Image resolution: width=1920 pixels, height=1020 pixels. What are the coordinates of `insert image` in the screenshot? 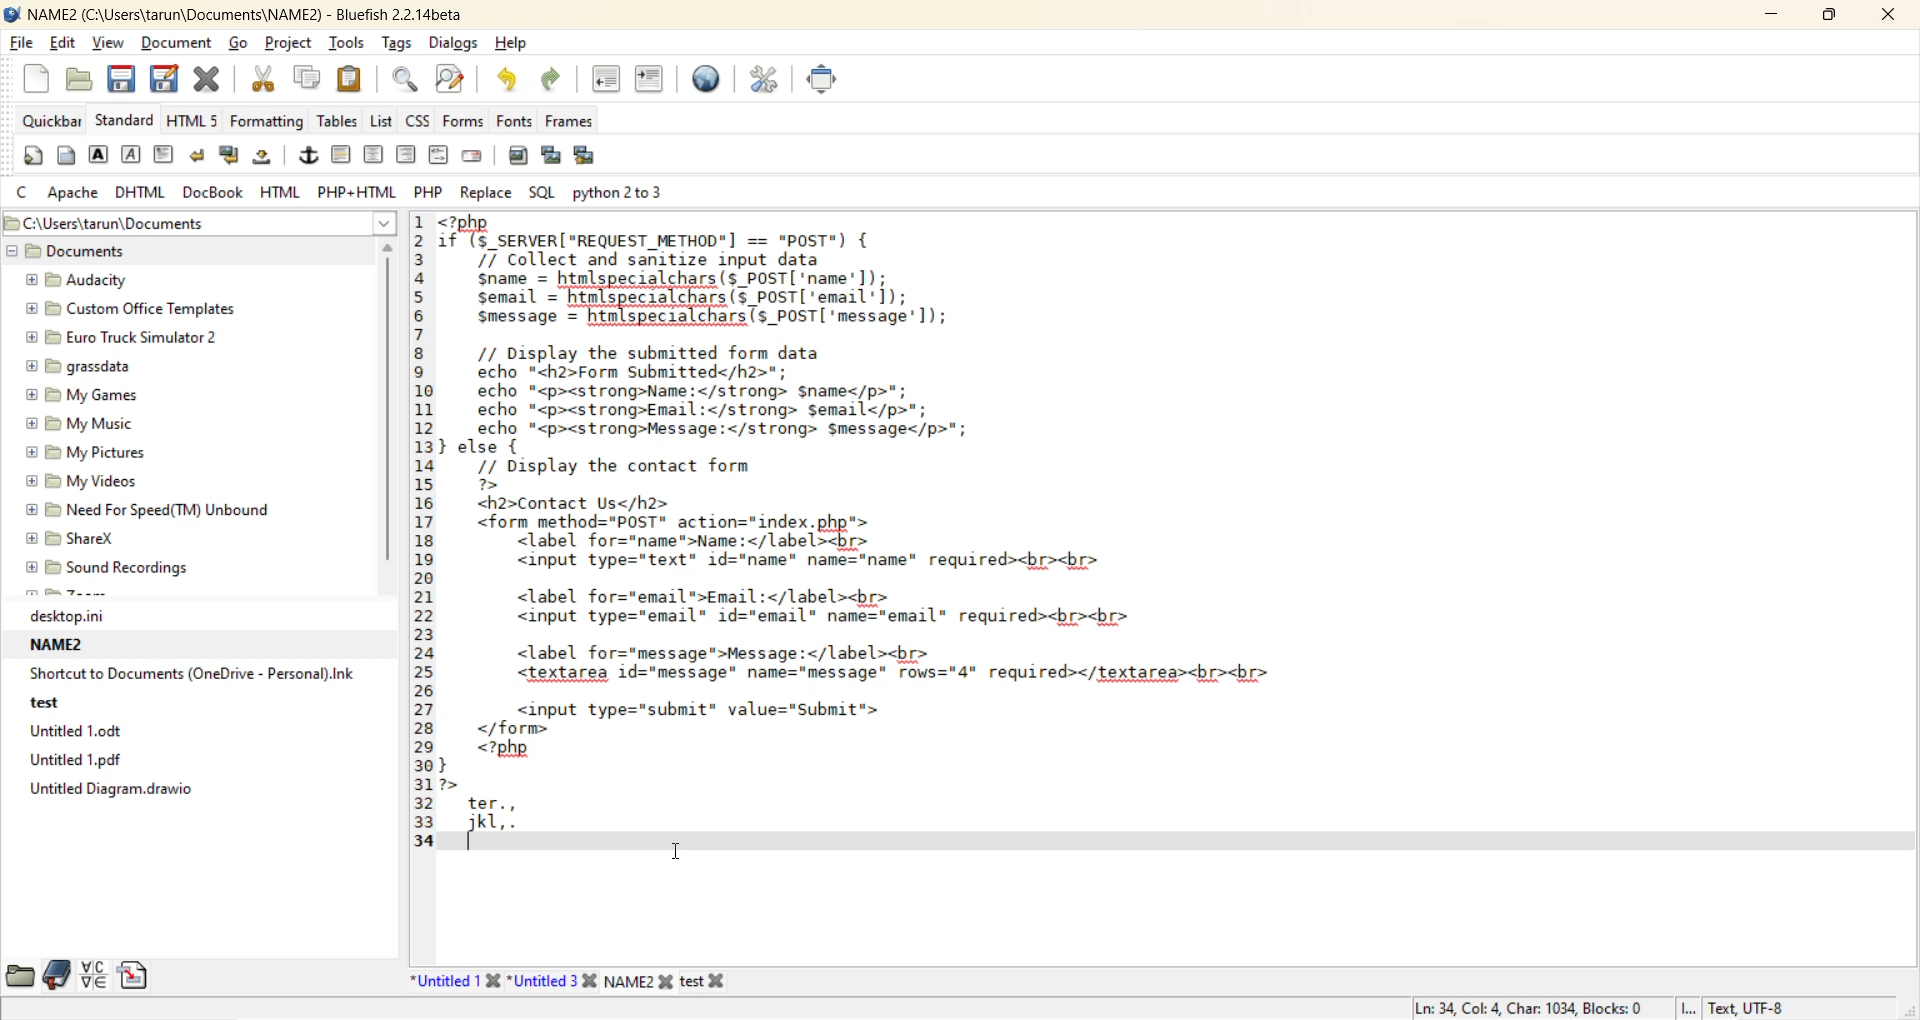 It's located at (517, 158).